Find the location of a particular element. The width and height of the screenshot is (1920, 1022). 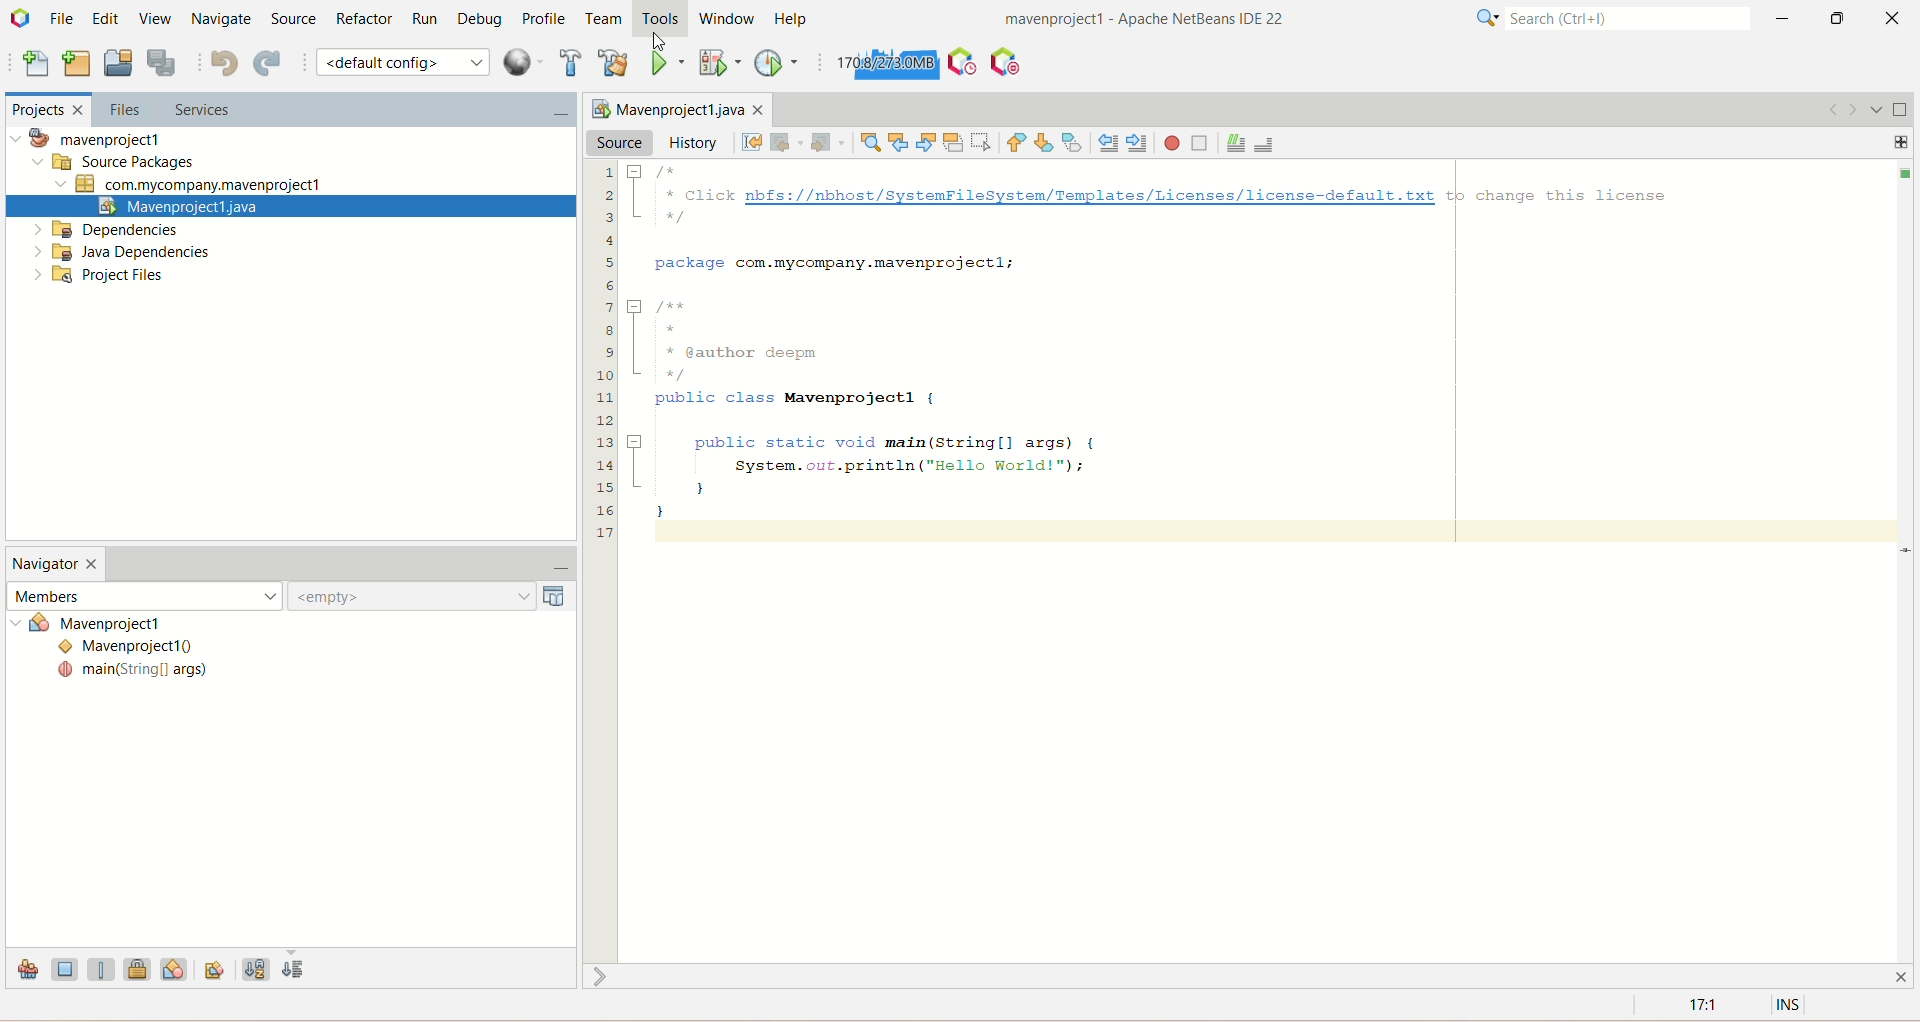

debug is located at coordinates (485, 21).